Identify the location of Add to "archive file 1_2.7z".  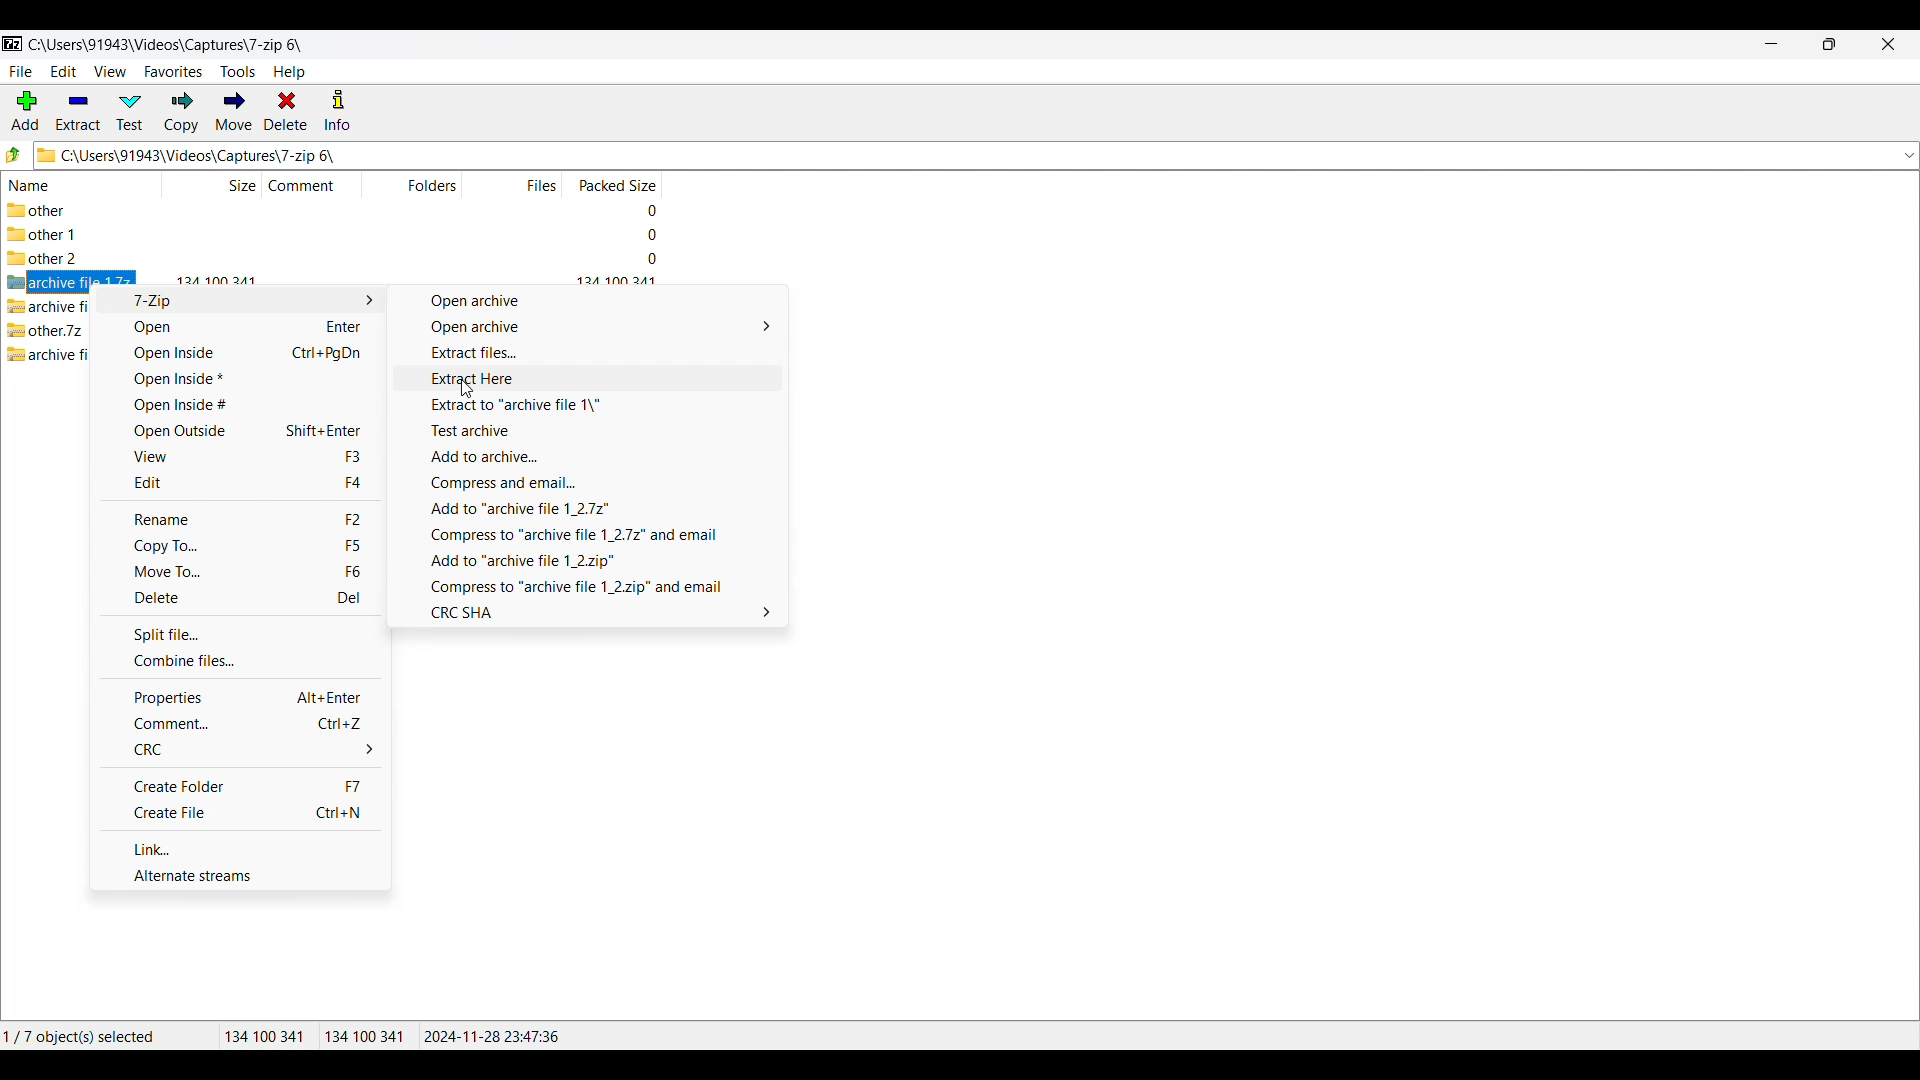
(593, 509).